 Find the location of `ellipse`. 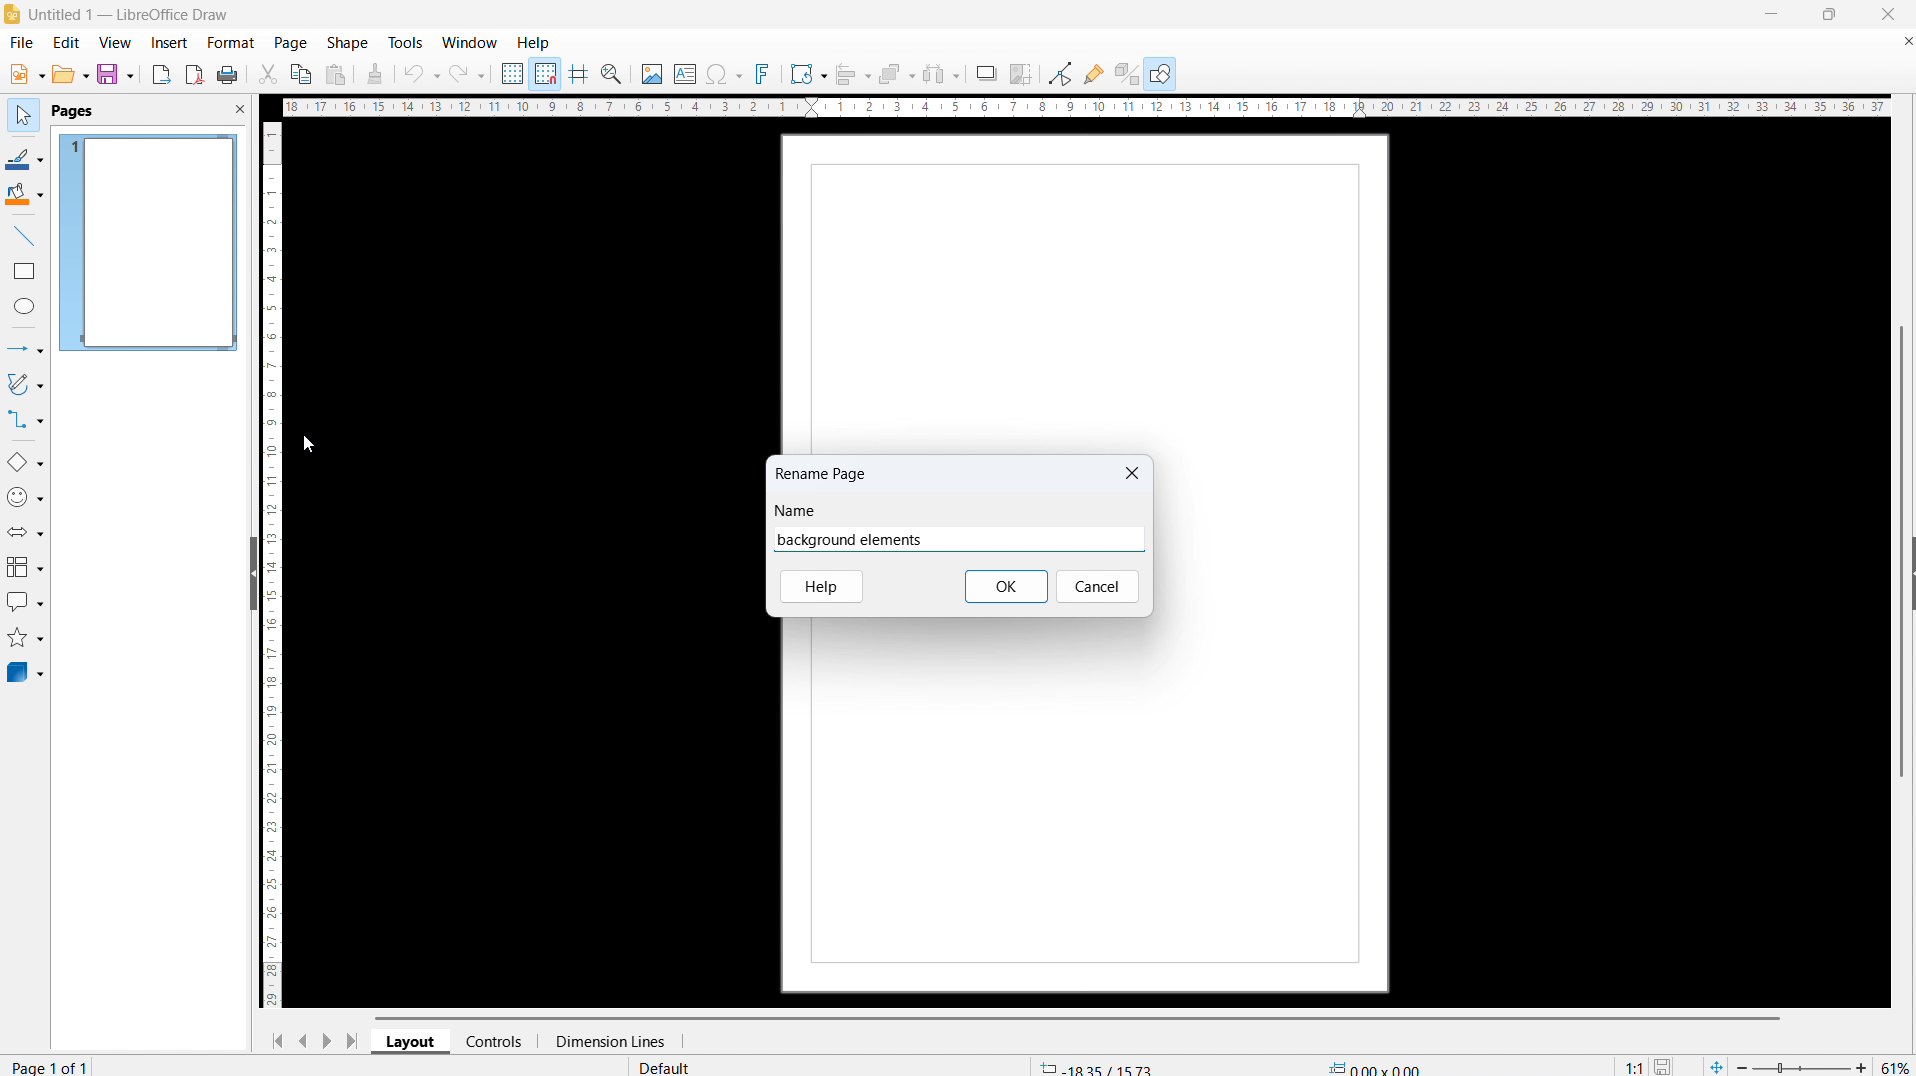

ellipse is located at coordinates (26, 306).